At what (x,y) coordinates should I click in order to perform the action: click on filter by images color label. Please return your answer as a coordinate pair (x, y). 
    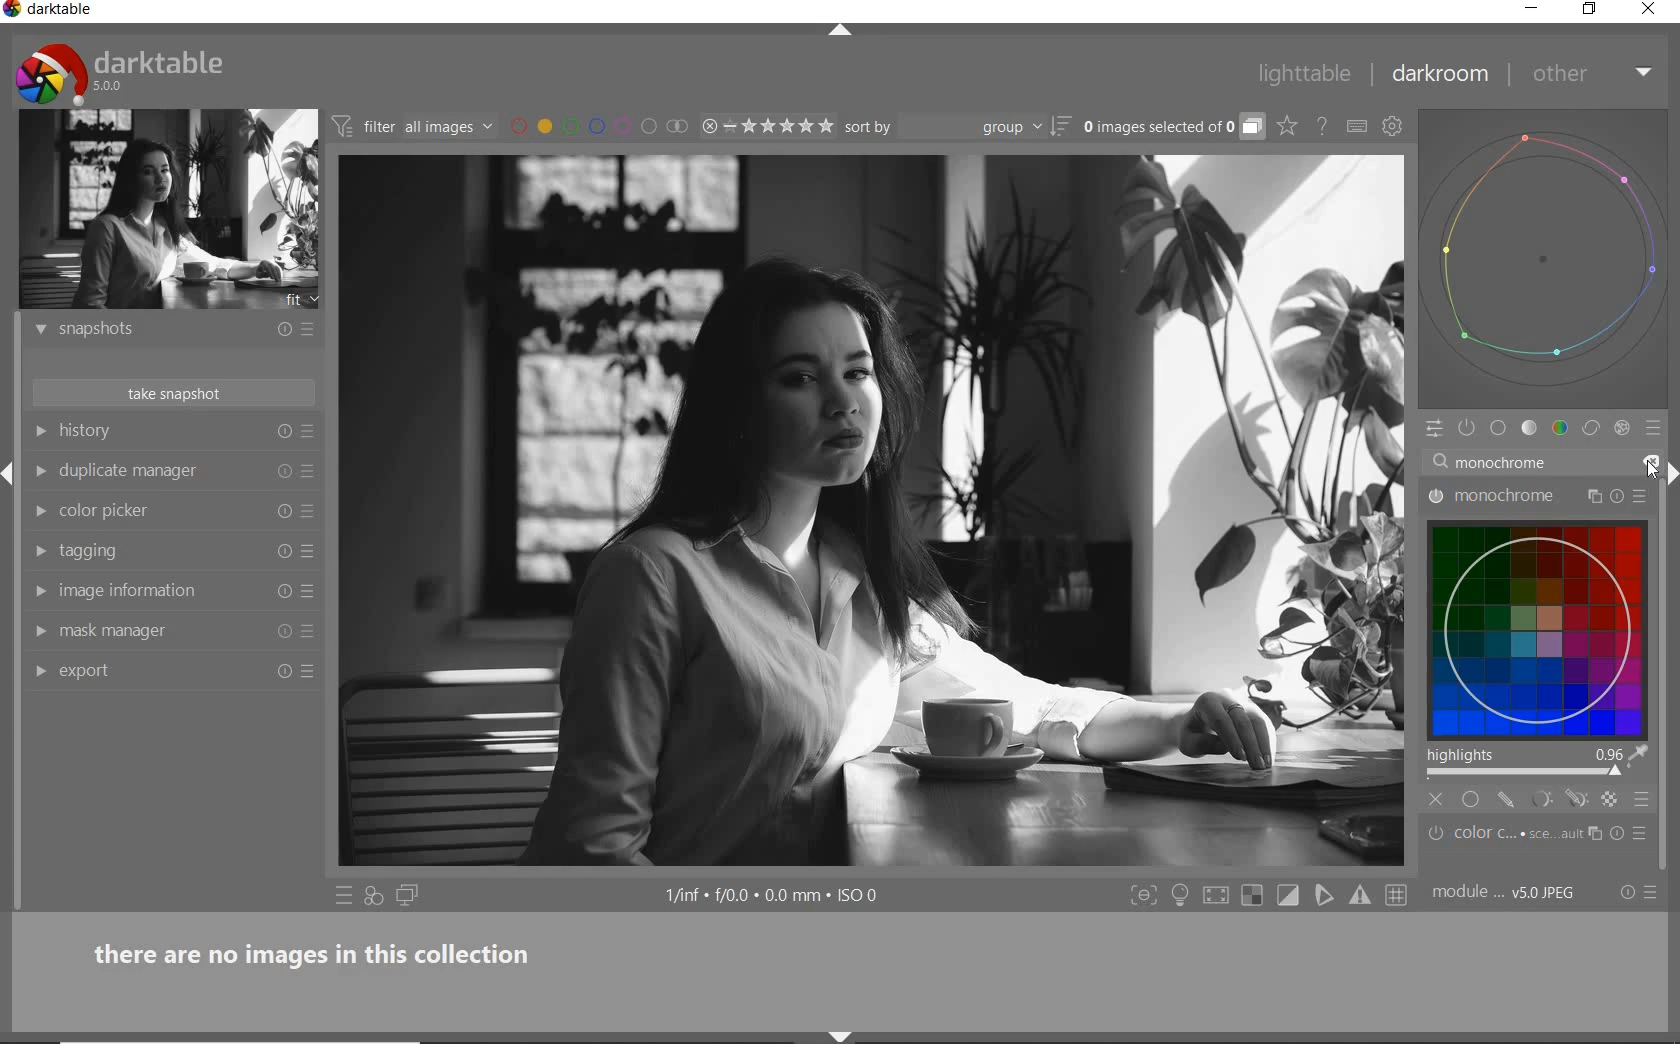
    Looking at the image, I should click on (598, 126).